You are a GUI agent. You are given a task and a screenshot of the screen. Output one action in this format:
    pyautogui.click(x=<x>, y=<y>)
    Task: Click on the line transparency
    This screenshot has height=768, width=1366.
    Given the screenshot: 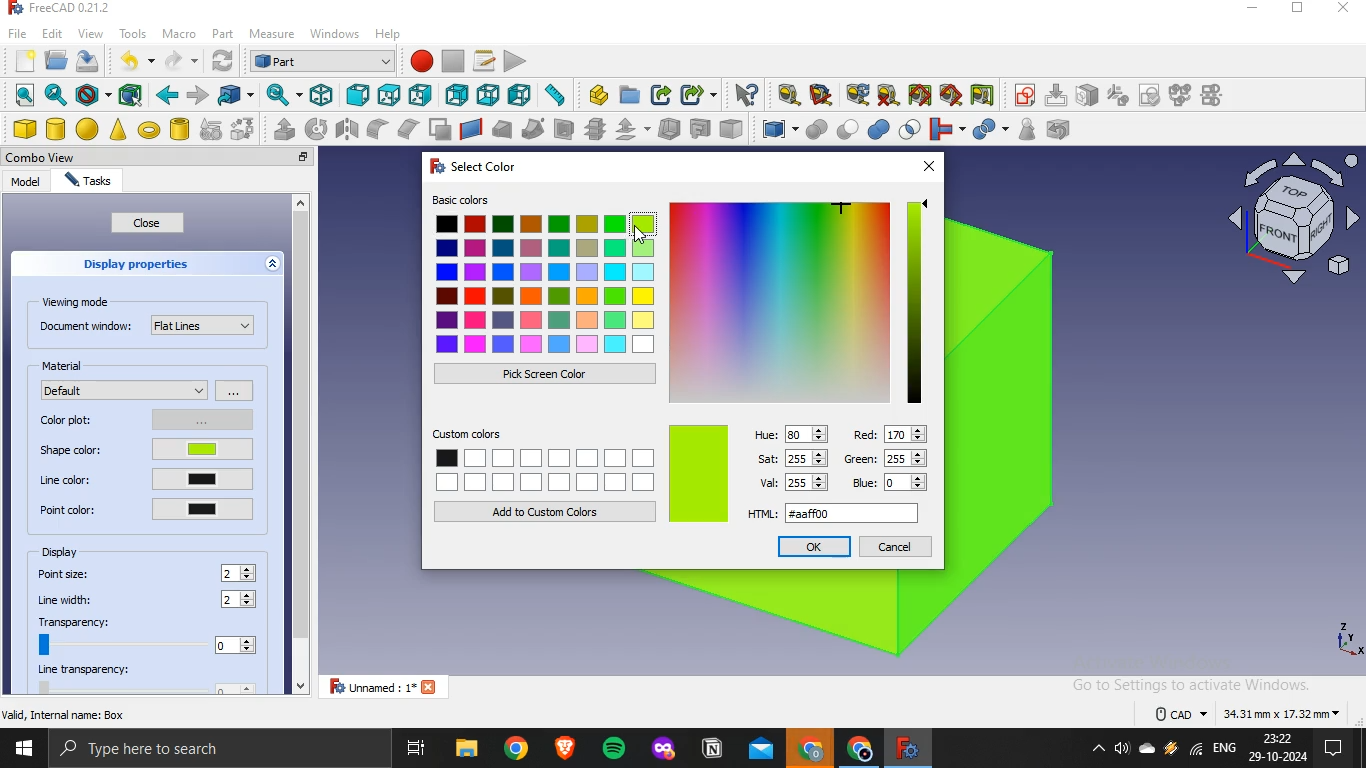 What is the action you would take?
    pyautogui.click(x=150, y=679)
    